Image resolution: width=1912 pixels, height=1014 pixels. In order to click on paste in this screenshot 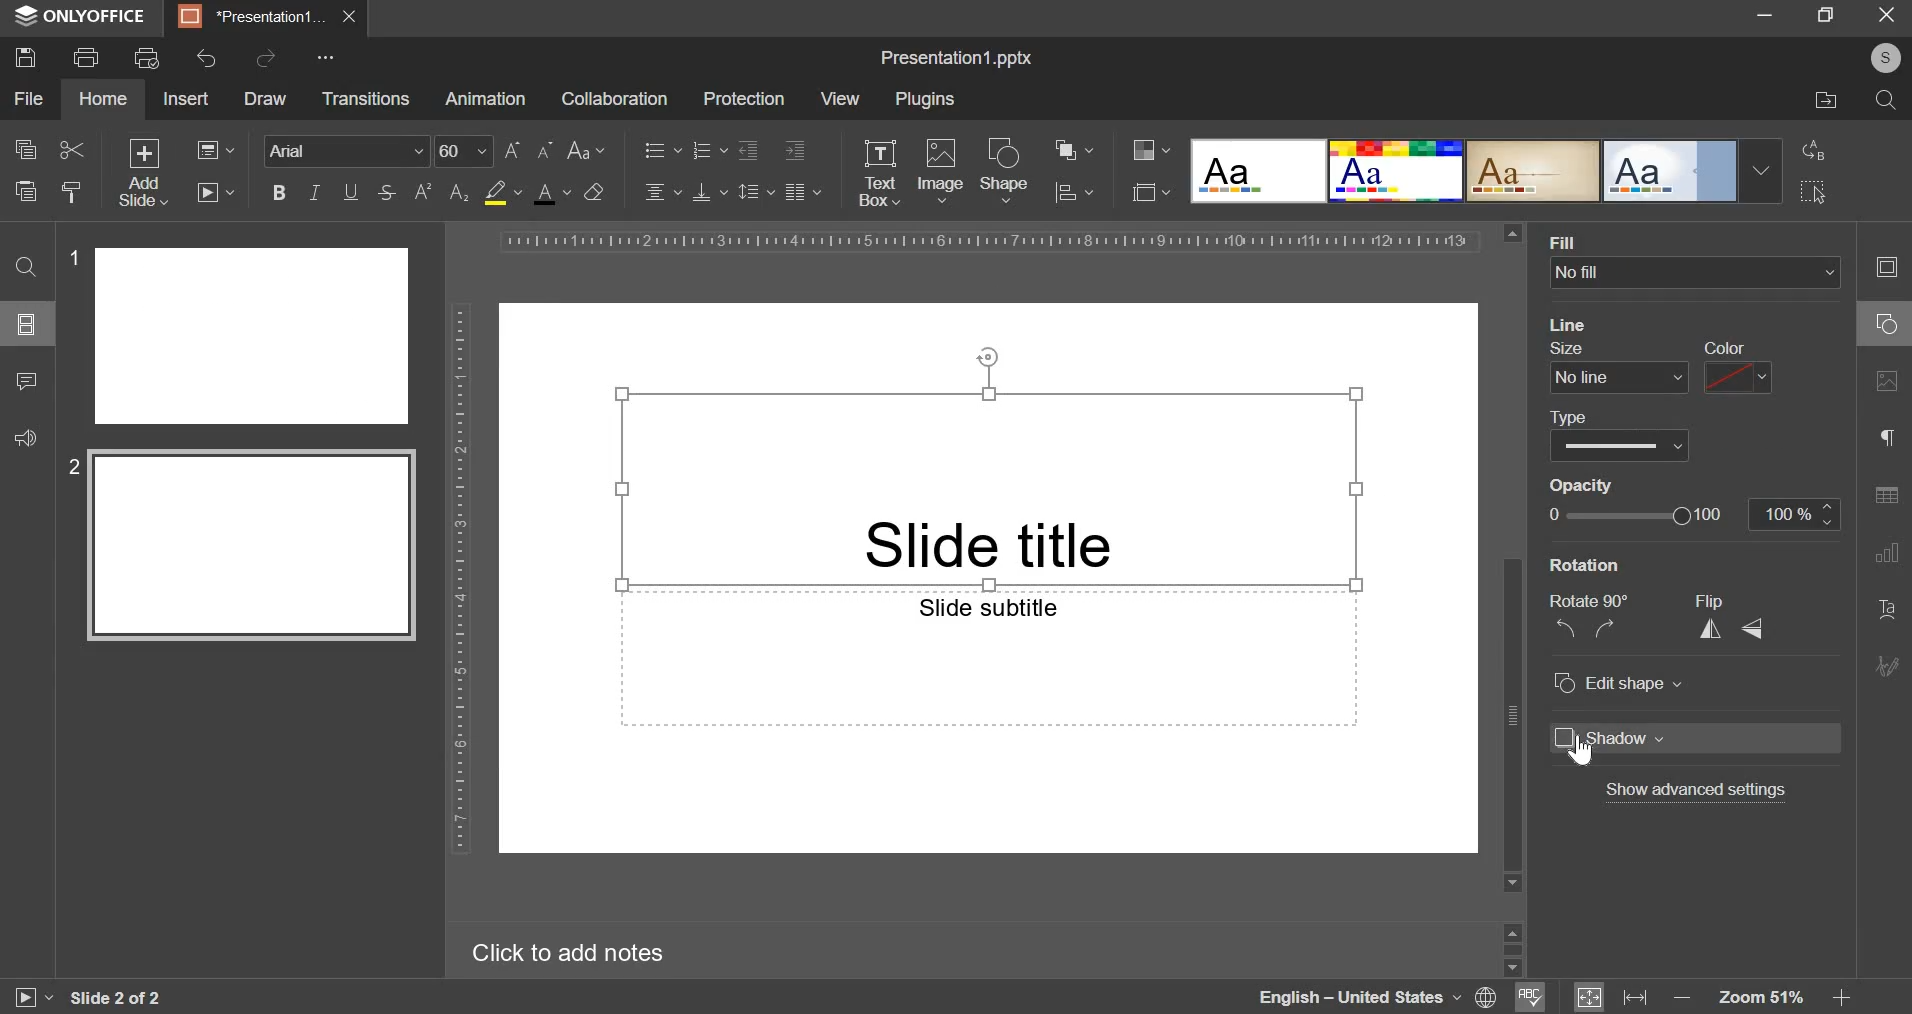, I will do `click(24, 189)`.